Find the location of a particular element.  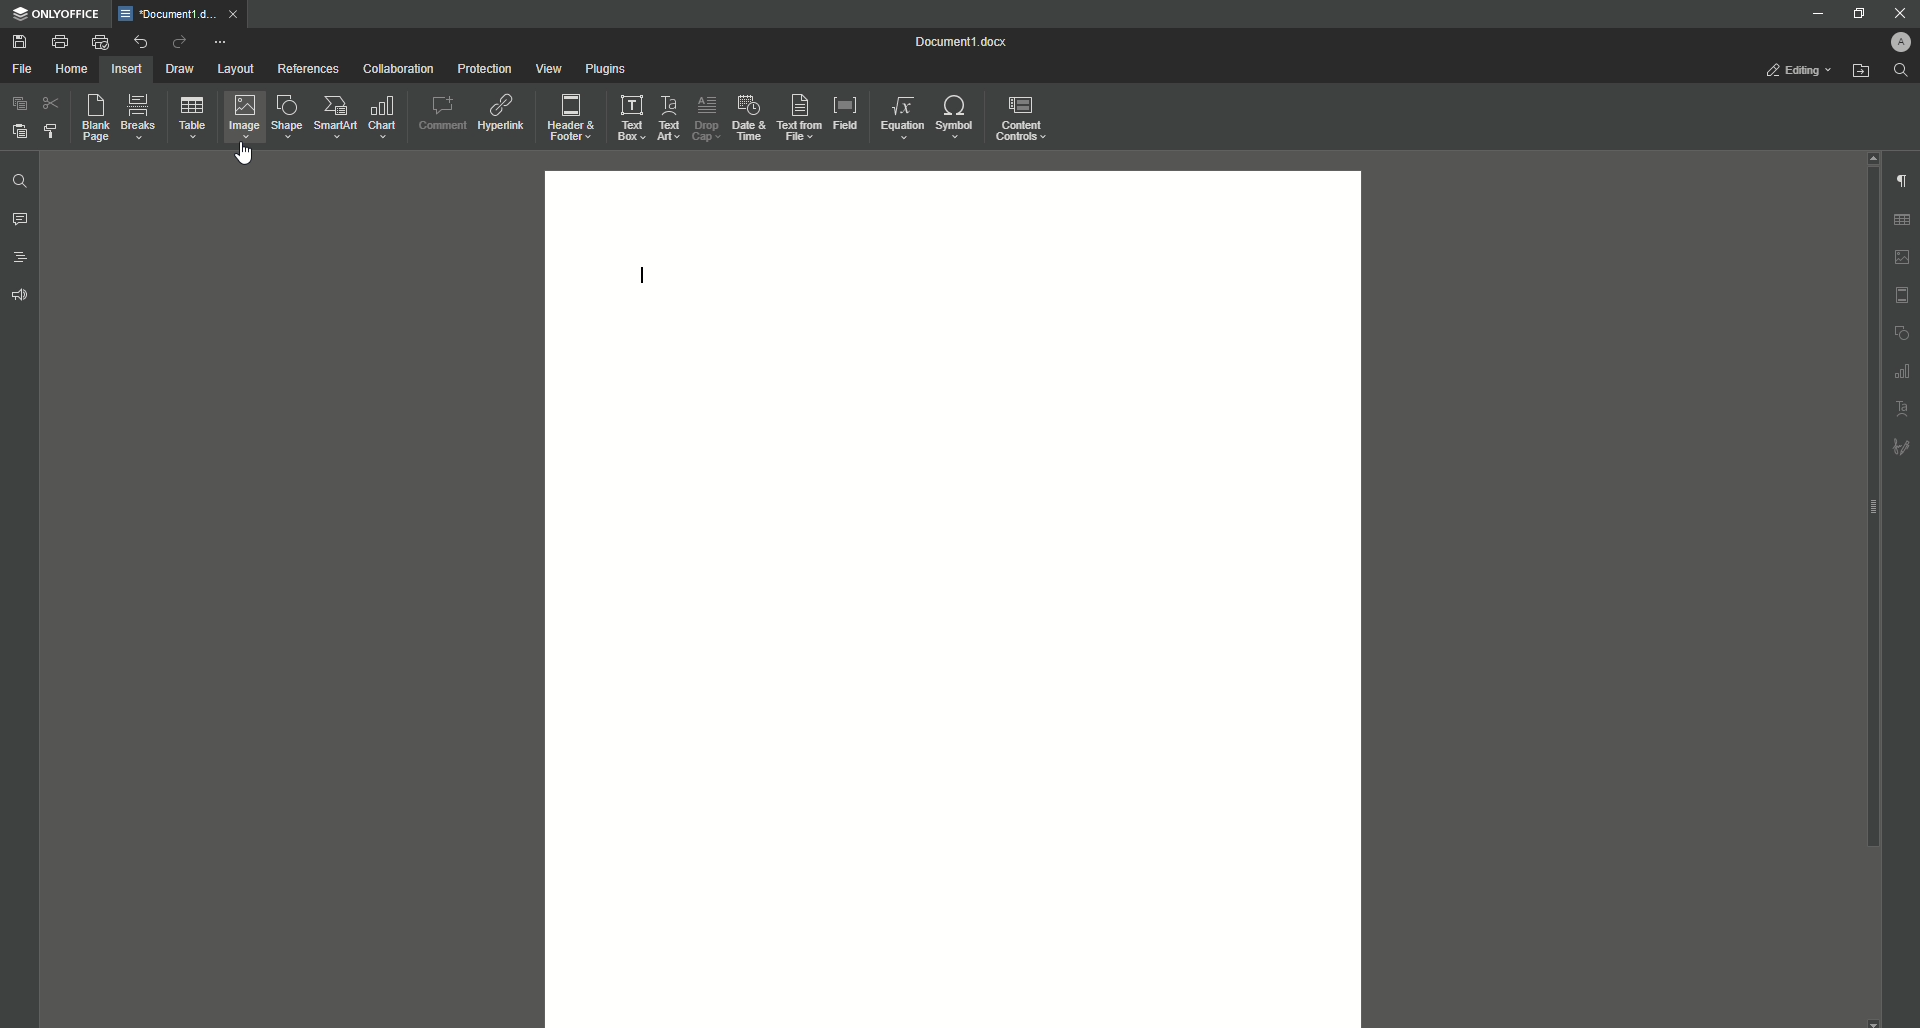

Comments is located at coordinates (23, 221).